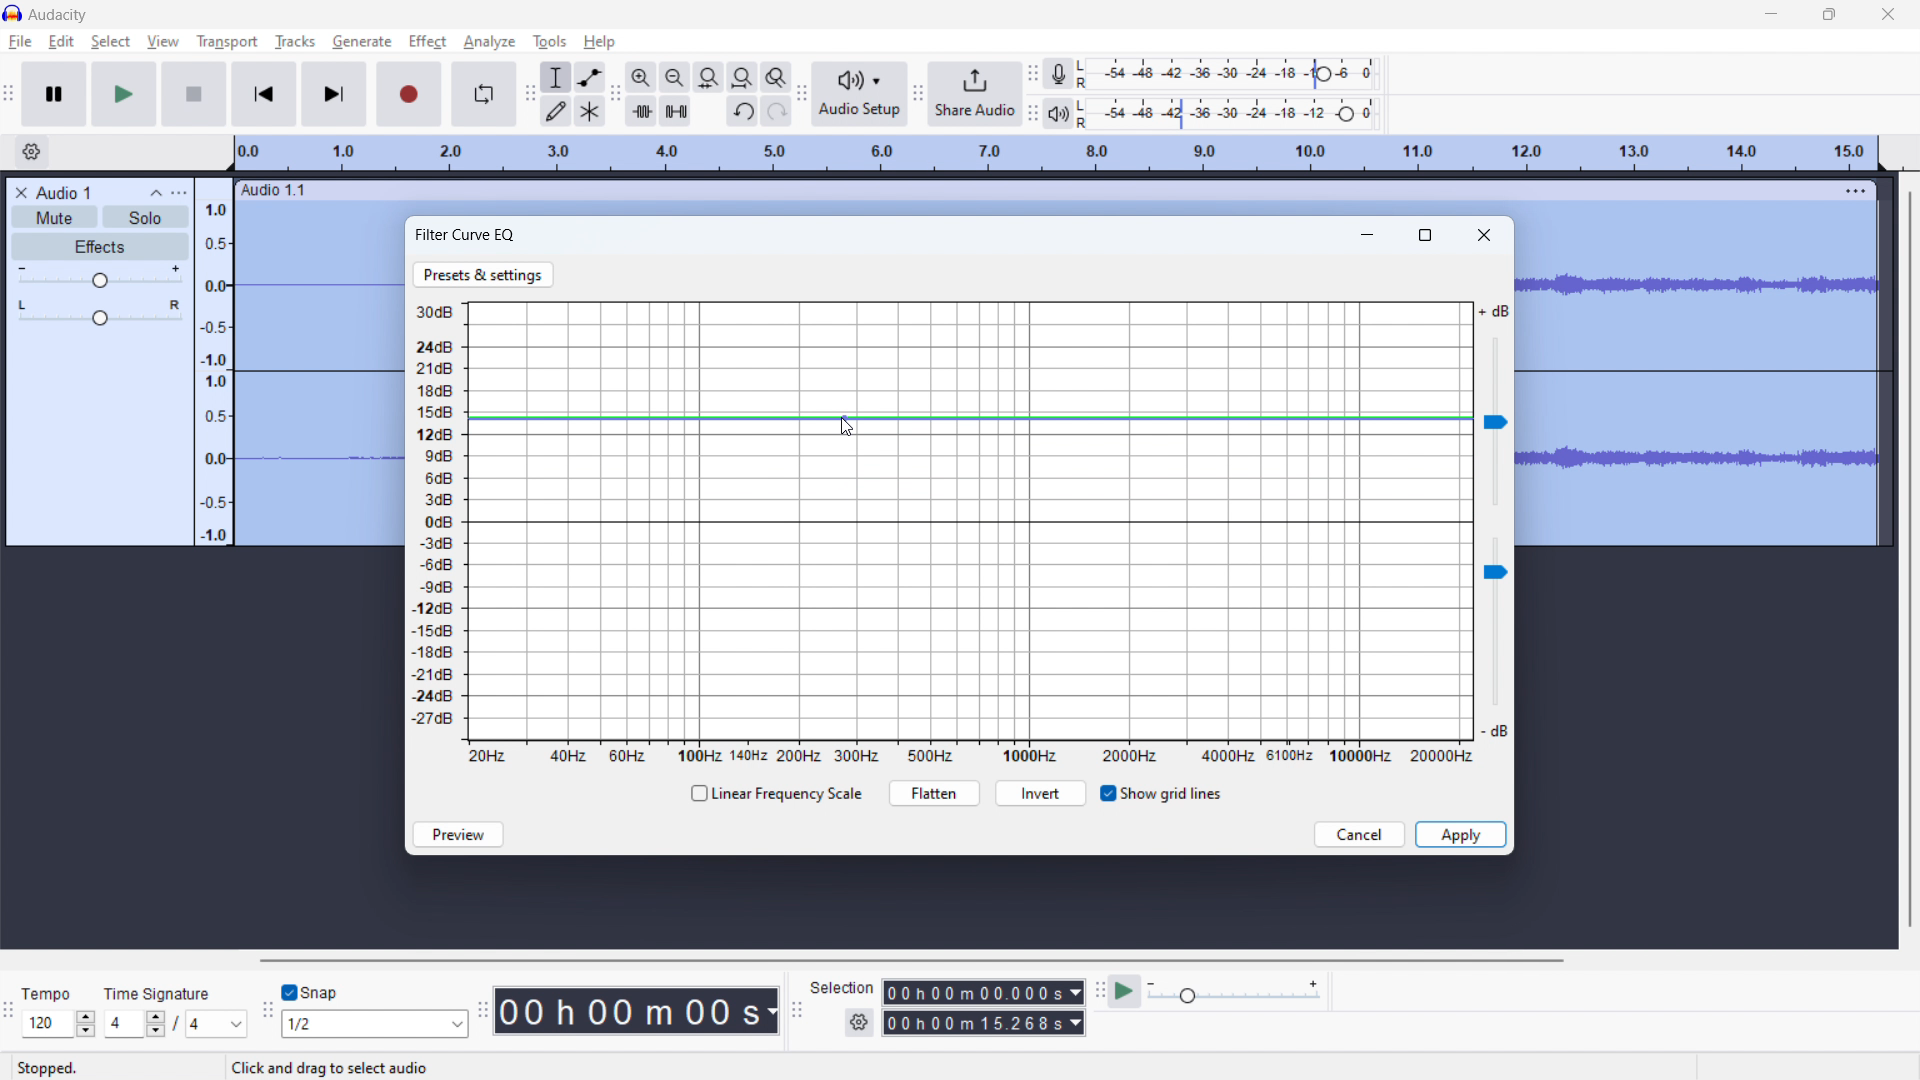 The image size is (1920, 1080). I want to click on enable looping, so click(484, 94).